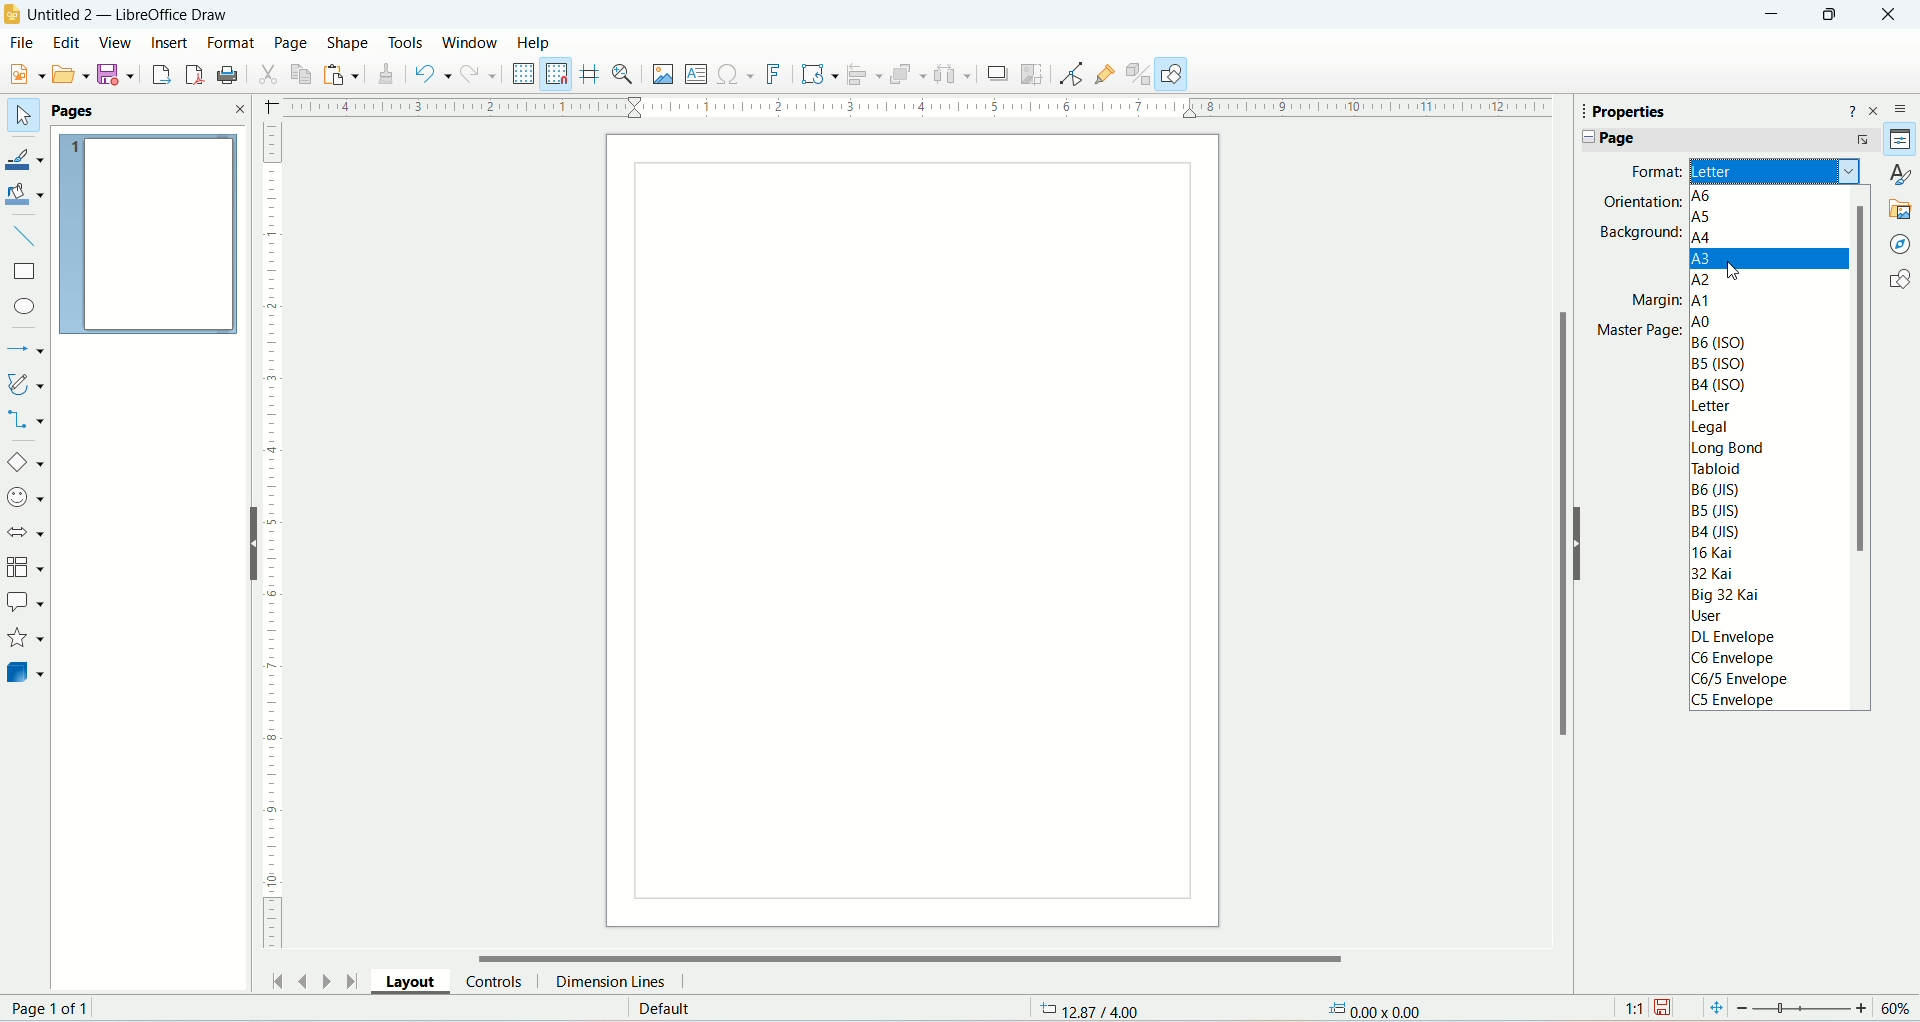 The image size is (1920, 1022). What do you see at coordinates (625, 75) in the screenshot?
I see `zoom and pan` at bounding box center [625, 75].